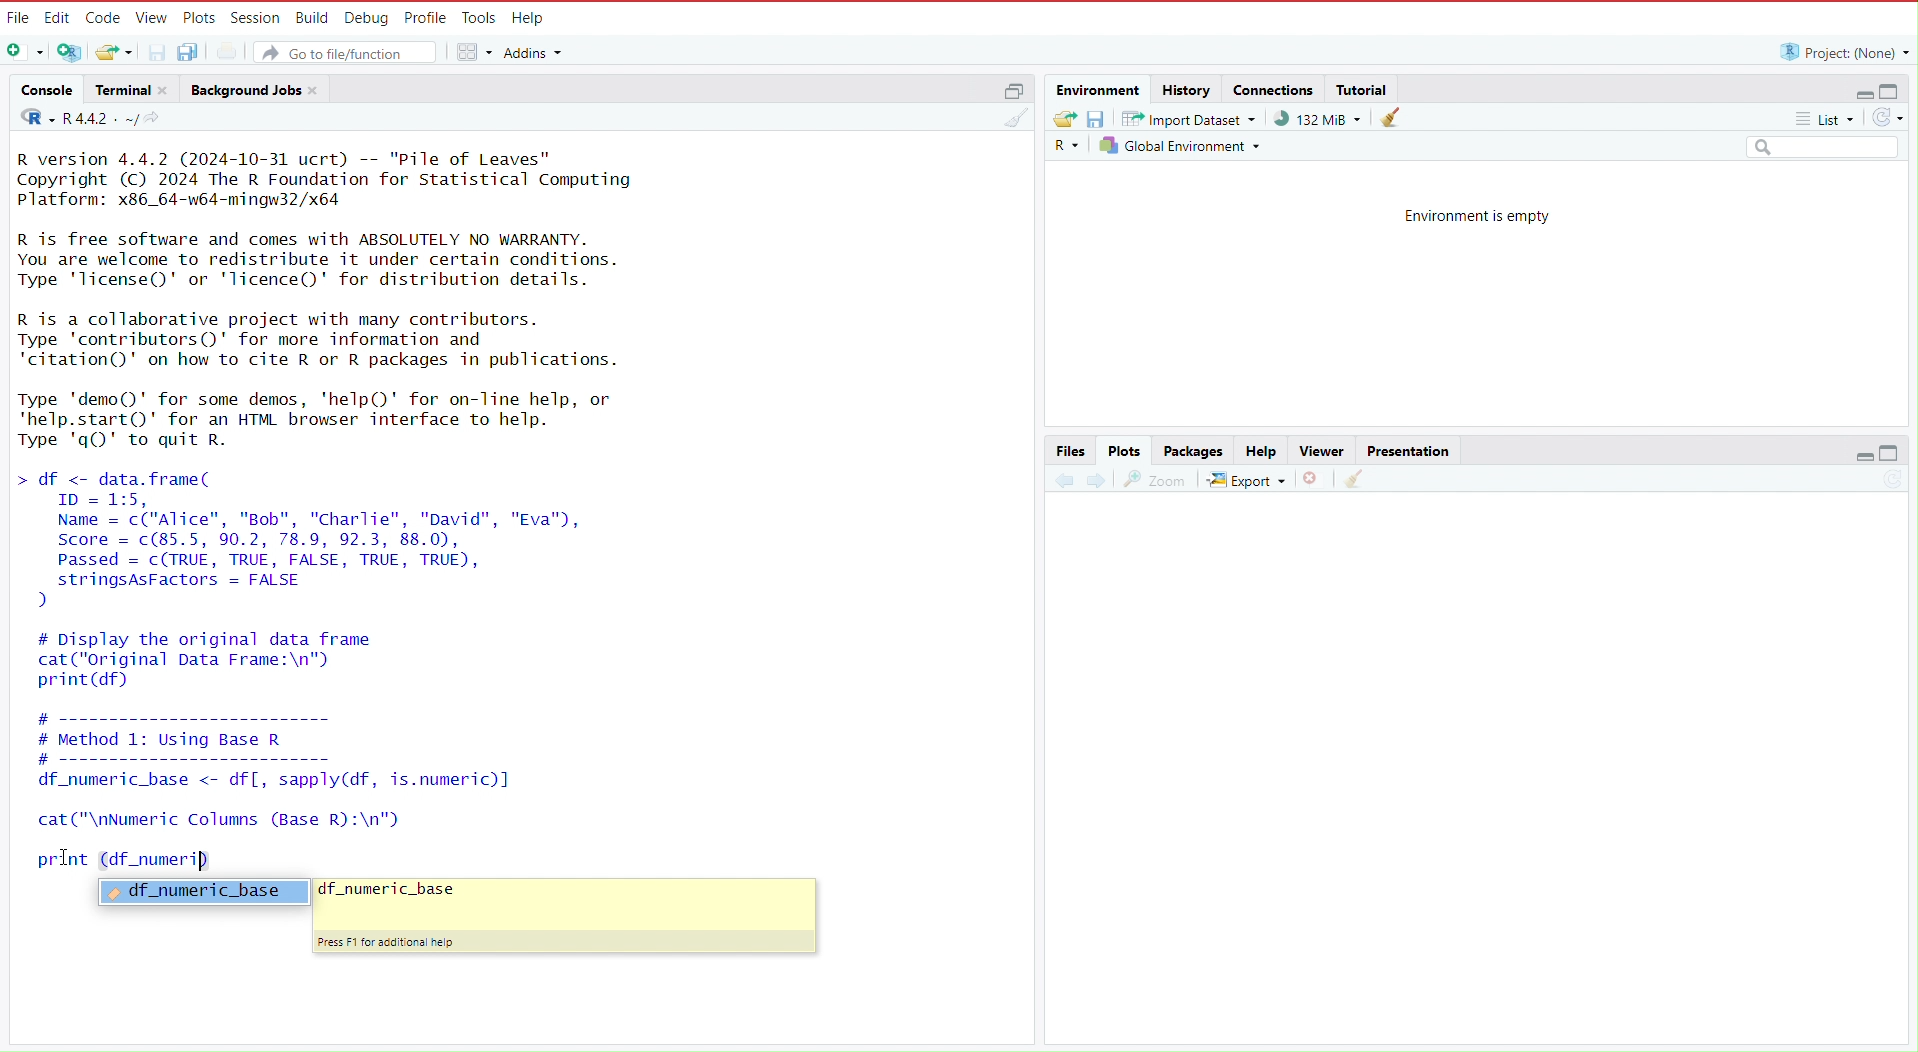  I want to click on df_numeric_base, so click(204, 890).